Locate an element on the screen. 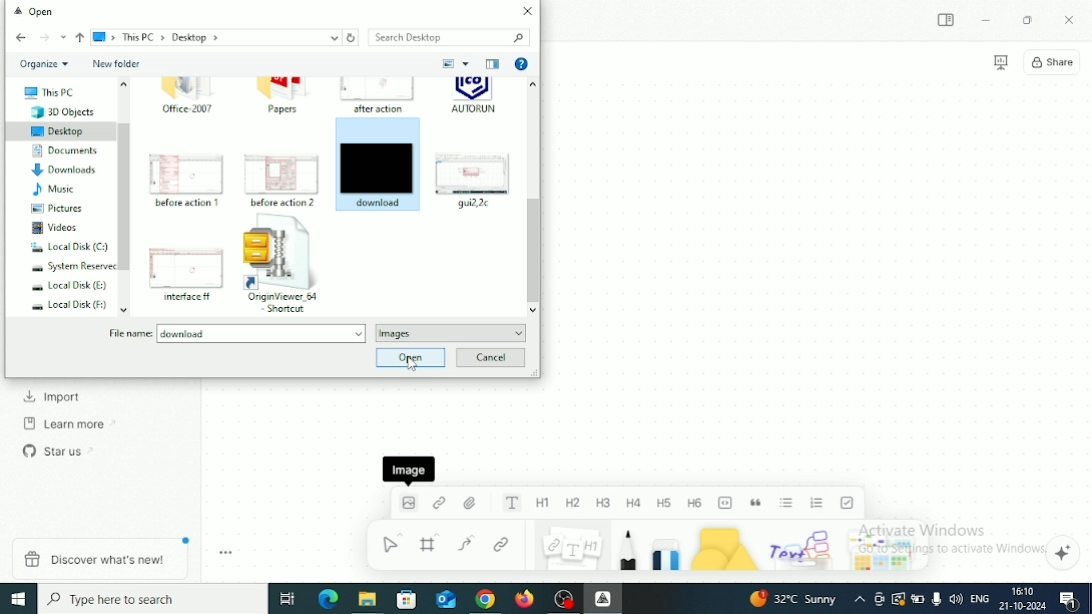 The width and height of the screenshot is (1092, 614). Pictures is located at coordinates (50, 210).